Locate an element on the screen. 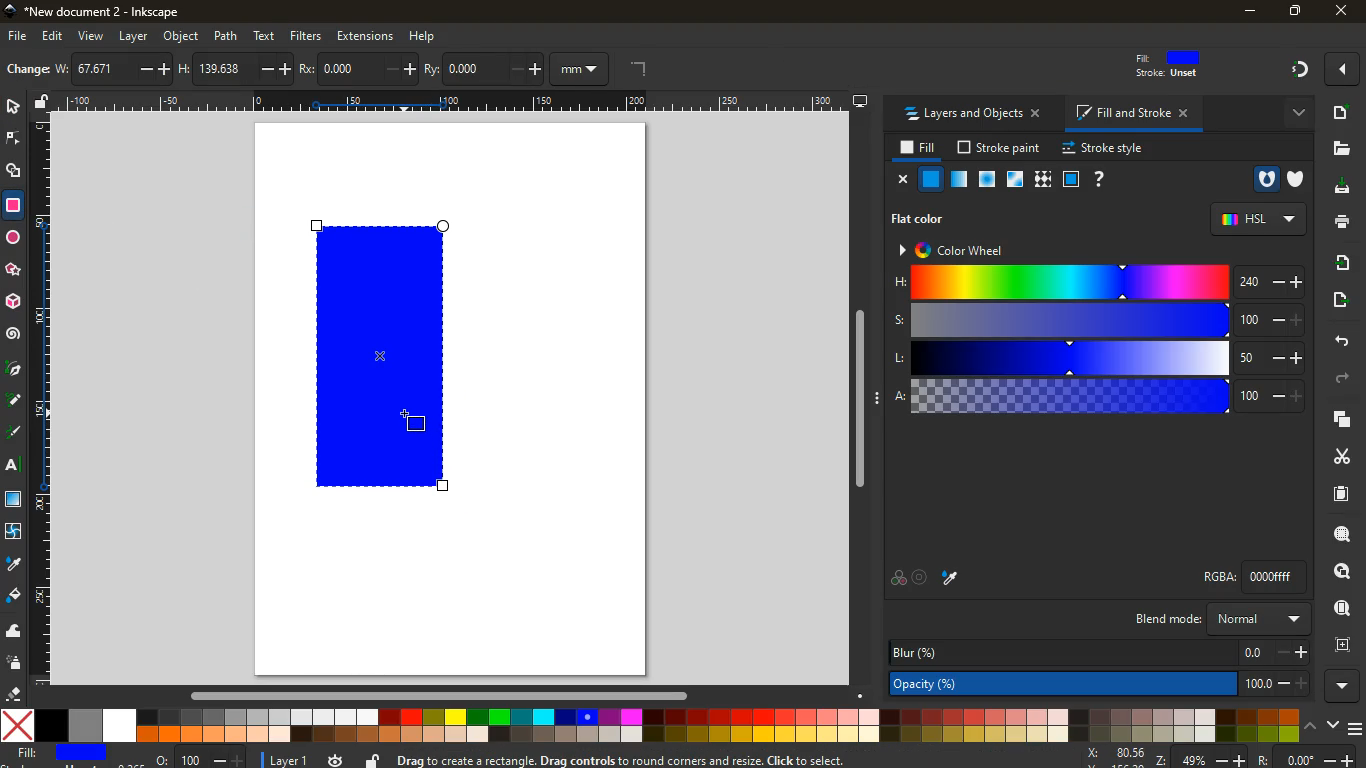  minimize is located at coordinates (1248, 12).